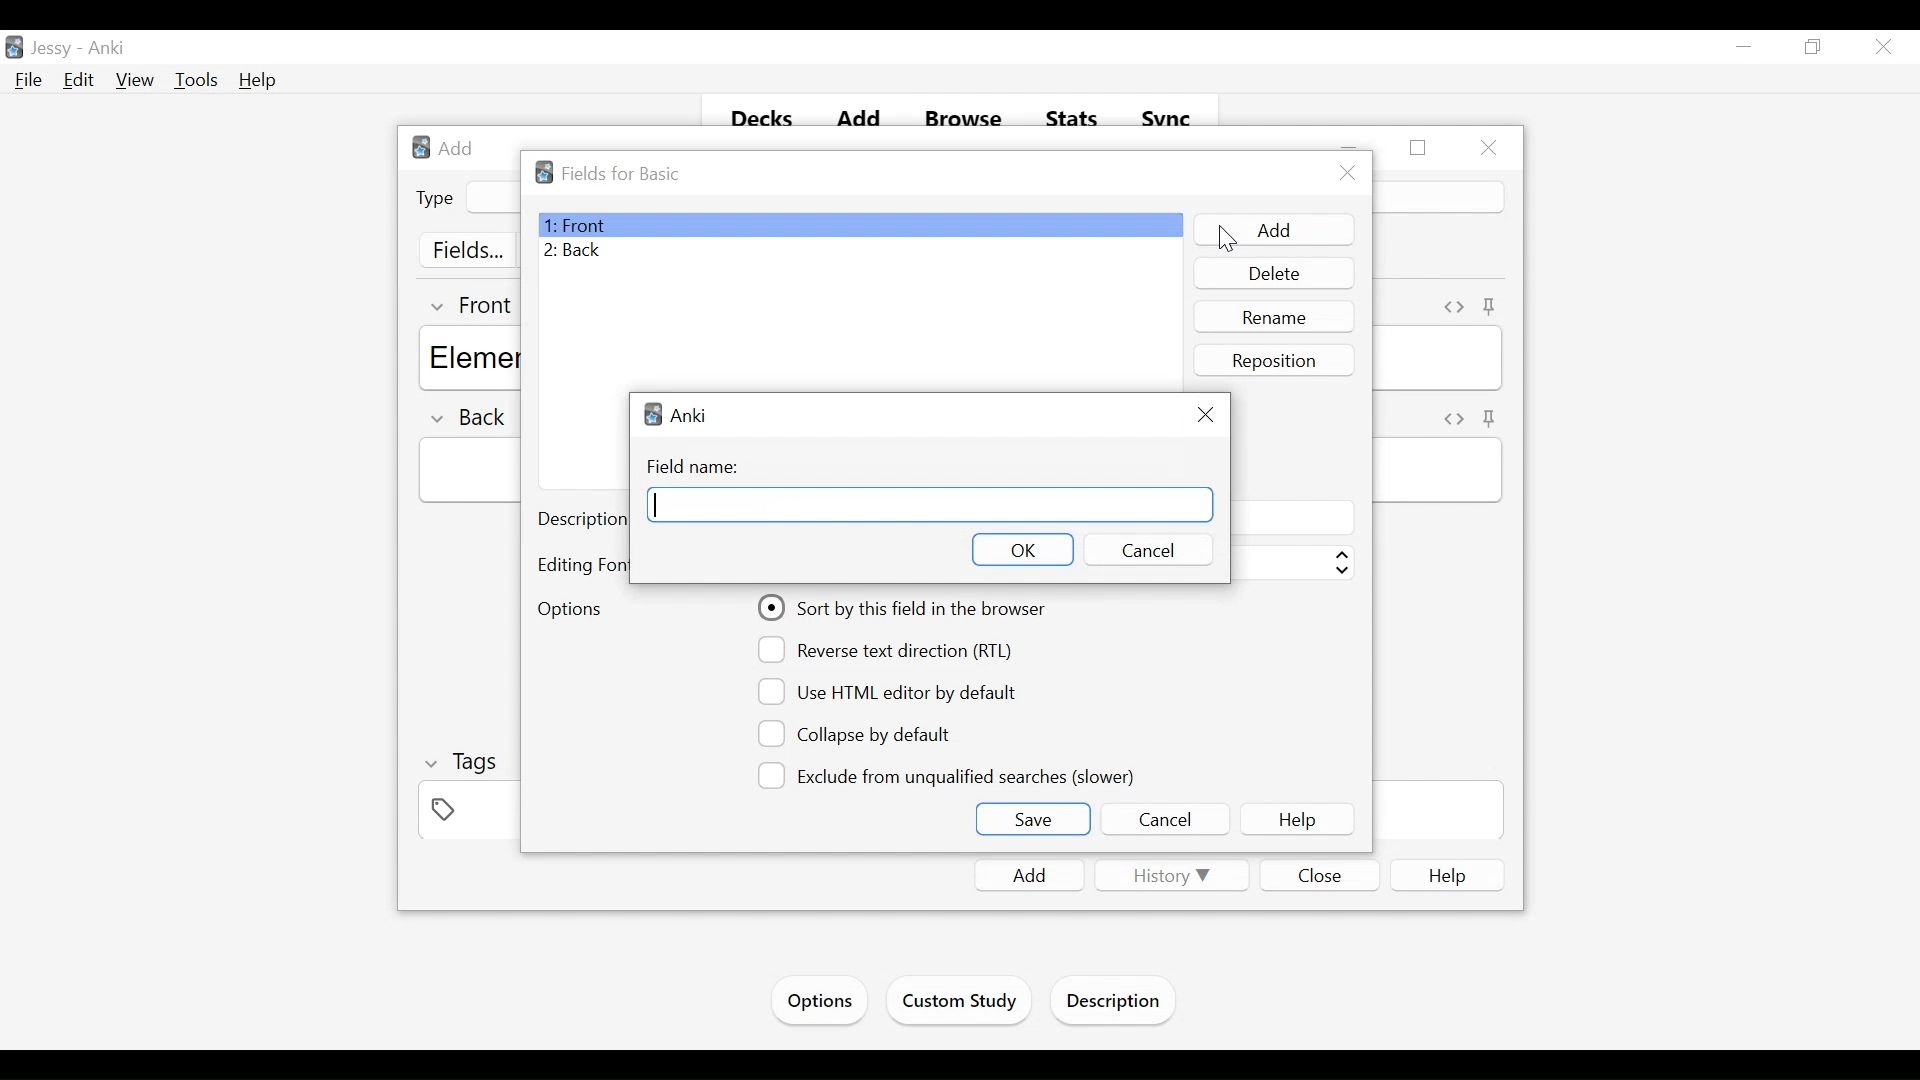 This screenshot has height=1080, width=1920. Describe the element at coordinates (1222, 240) in the screenshot. I see `Cursor` at that location.